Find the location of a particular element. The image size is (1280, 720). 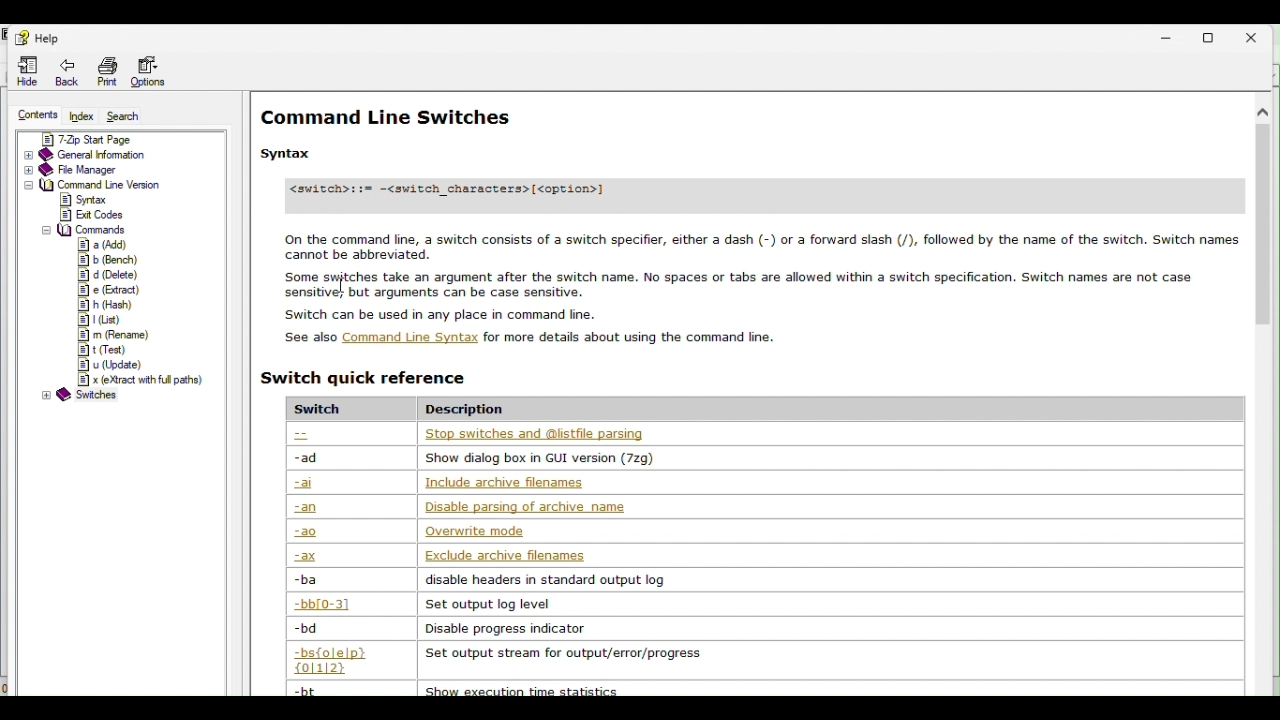

File manager is located at coordinates (124, 171).